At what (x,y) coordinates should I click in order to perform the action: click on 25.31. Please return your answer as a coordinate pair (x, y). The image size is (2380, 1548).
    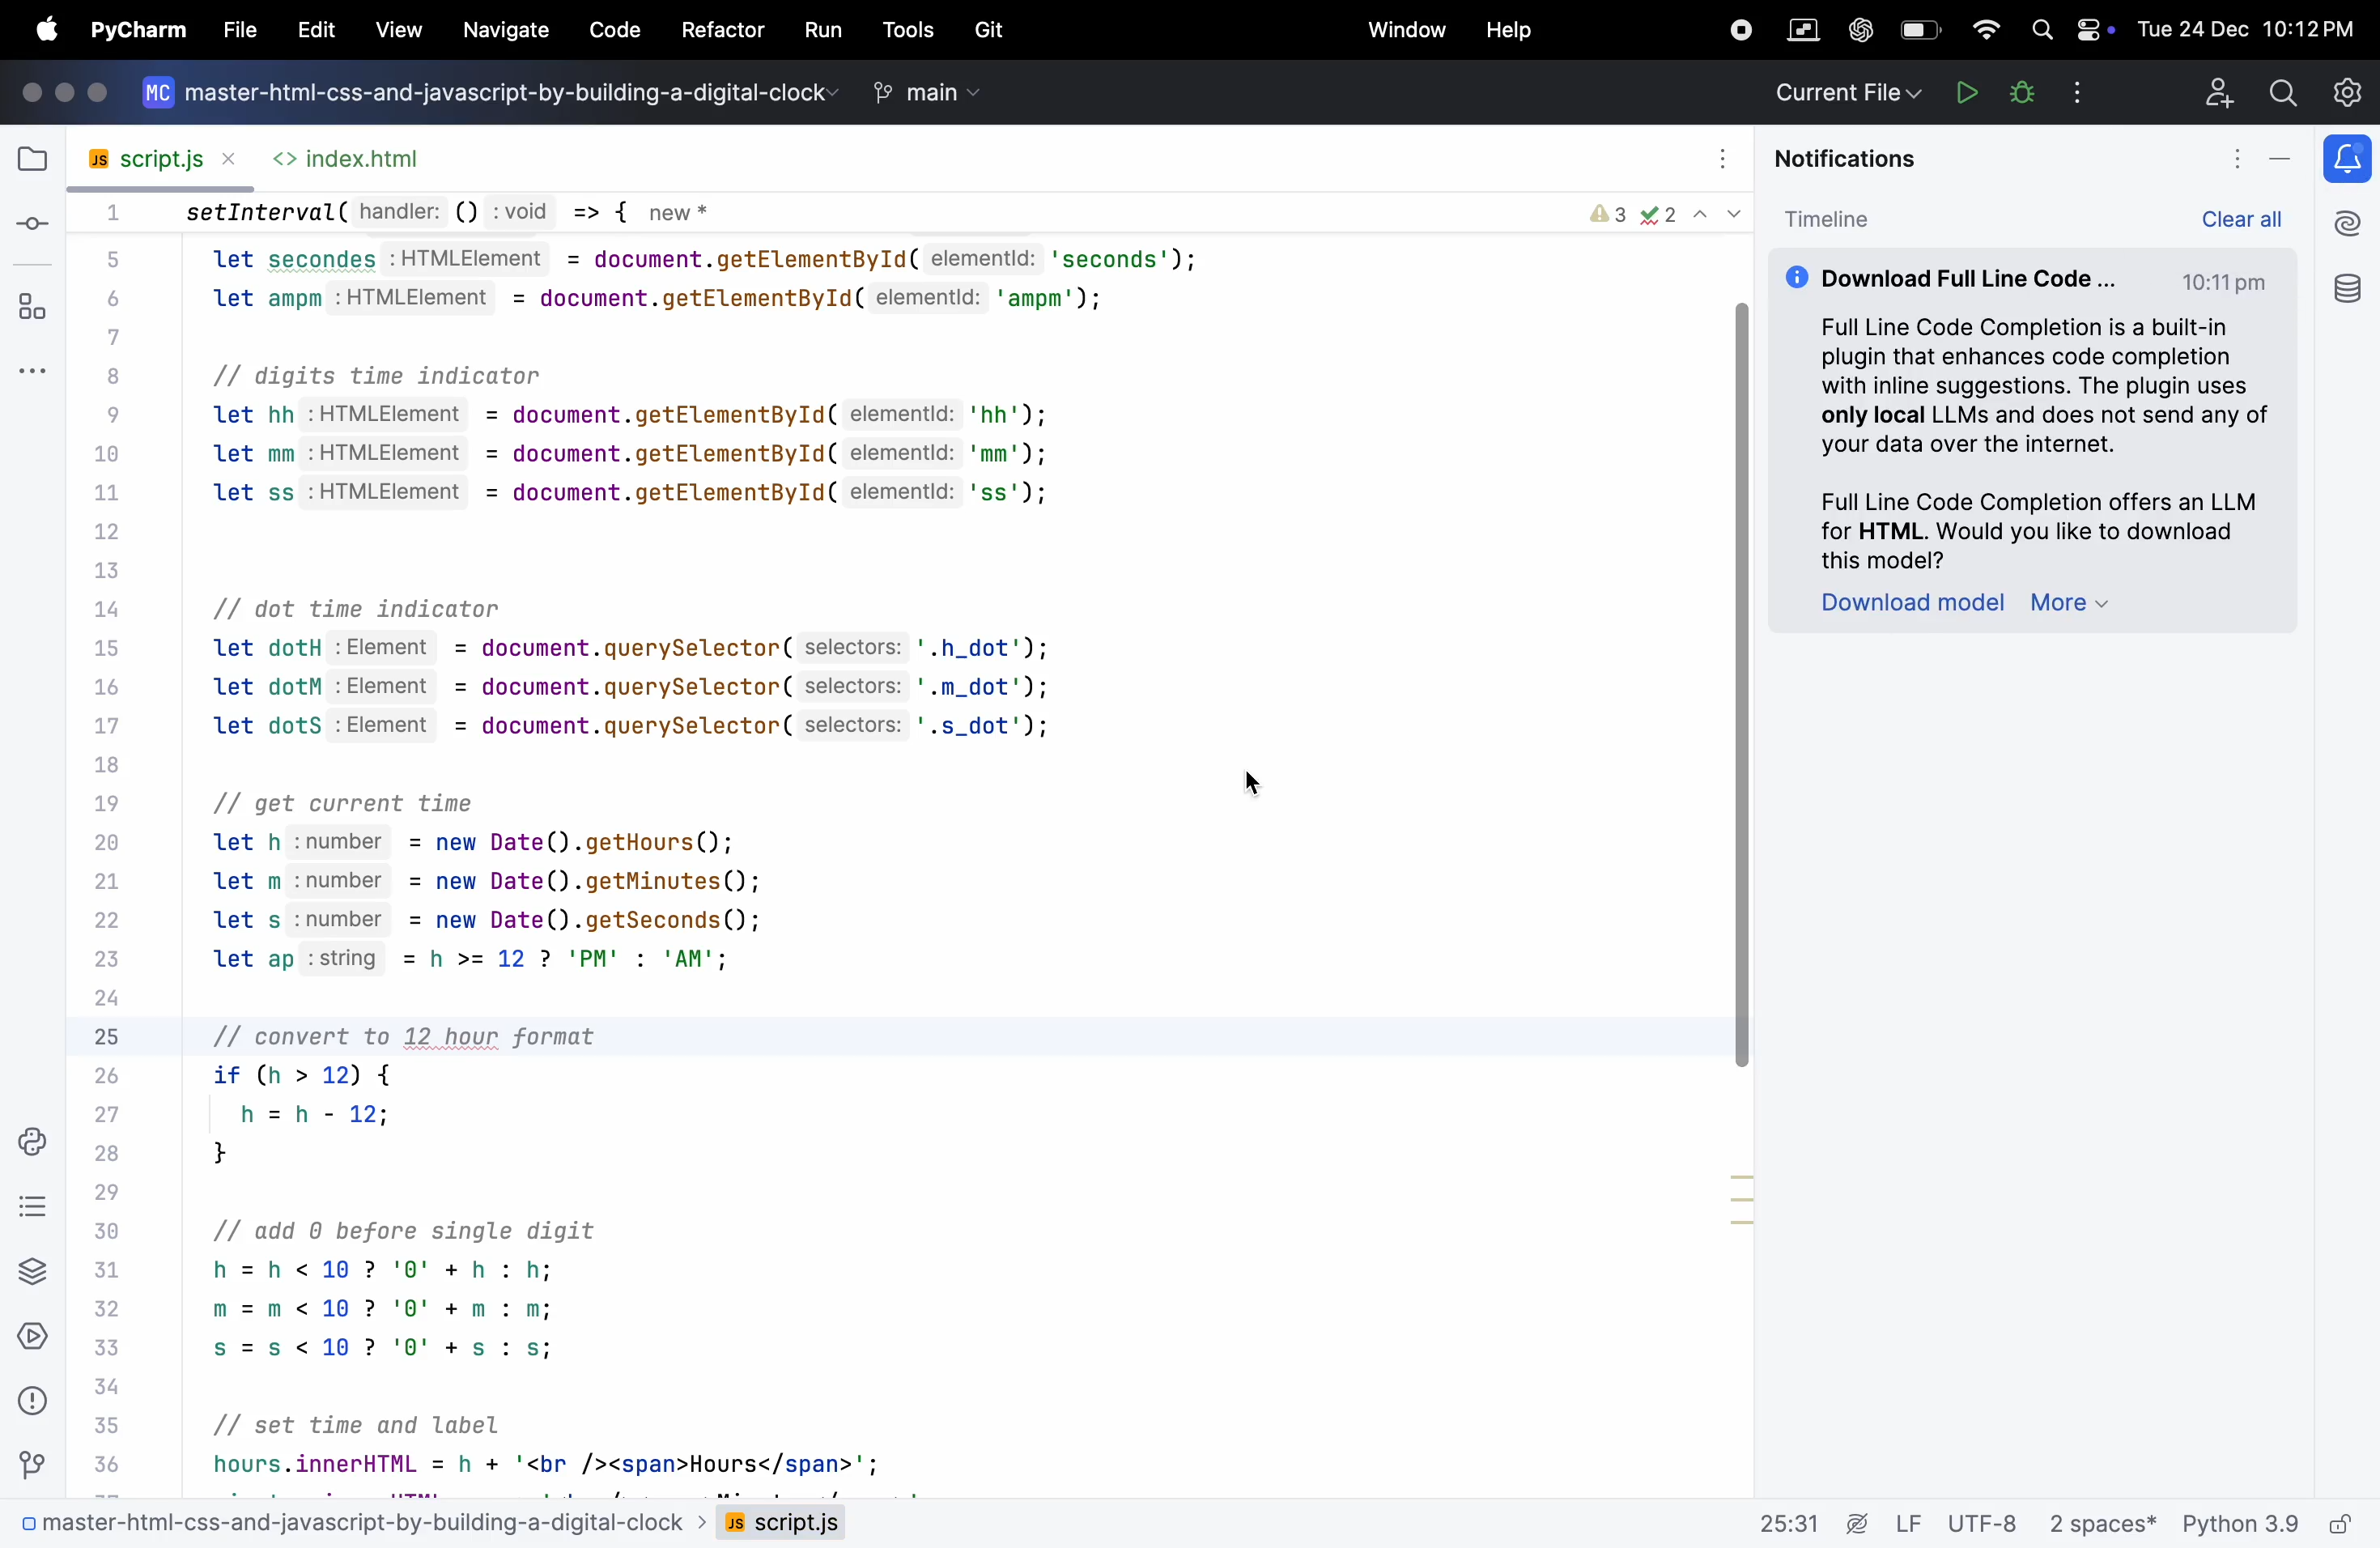
    Looking at the image, I should click on (1808, 1523).